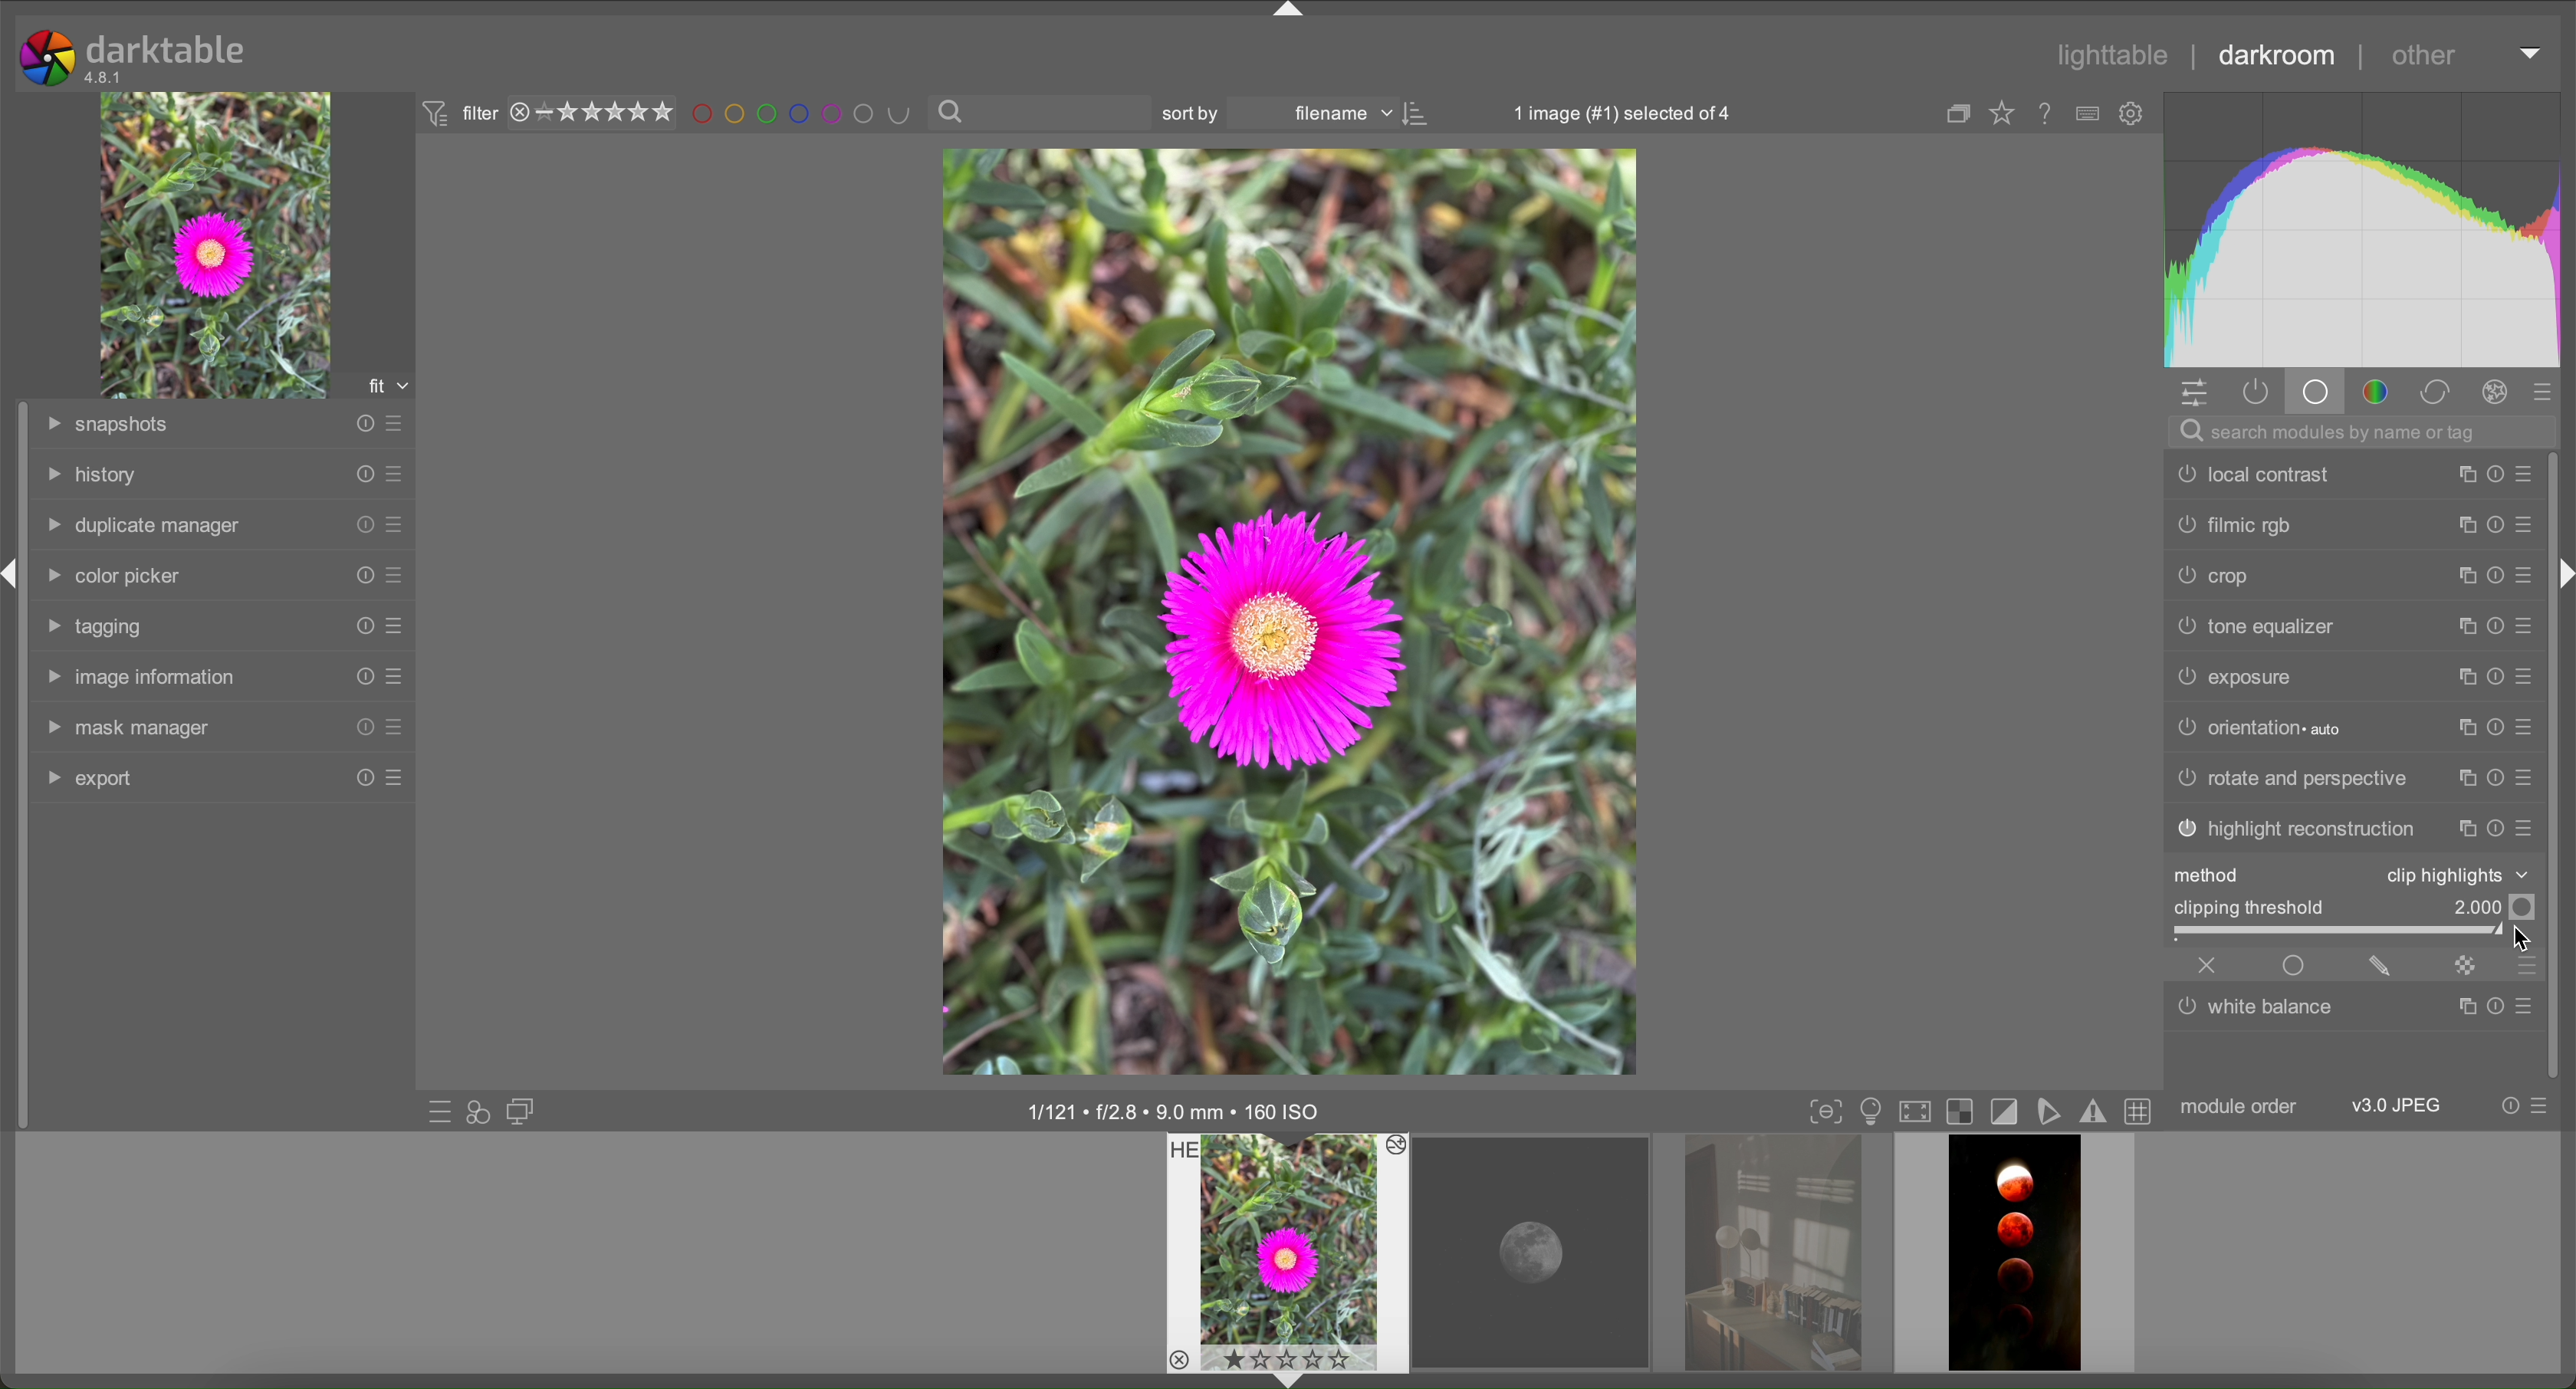  I want to click on orientation auto, so click(2258, 726).